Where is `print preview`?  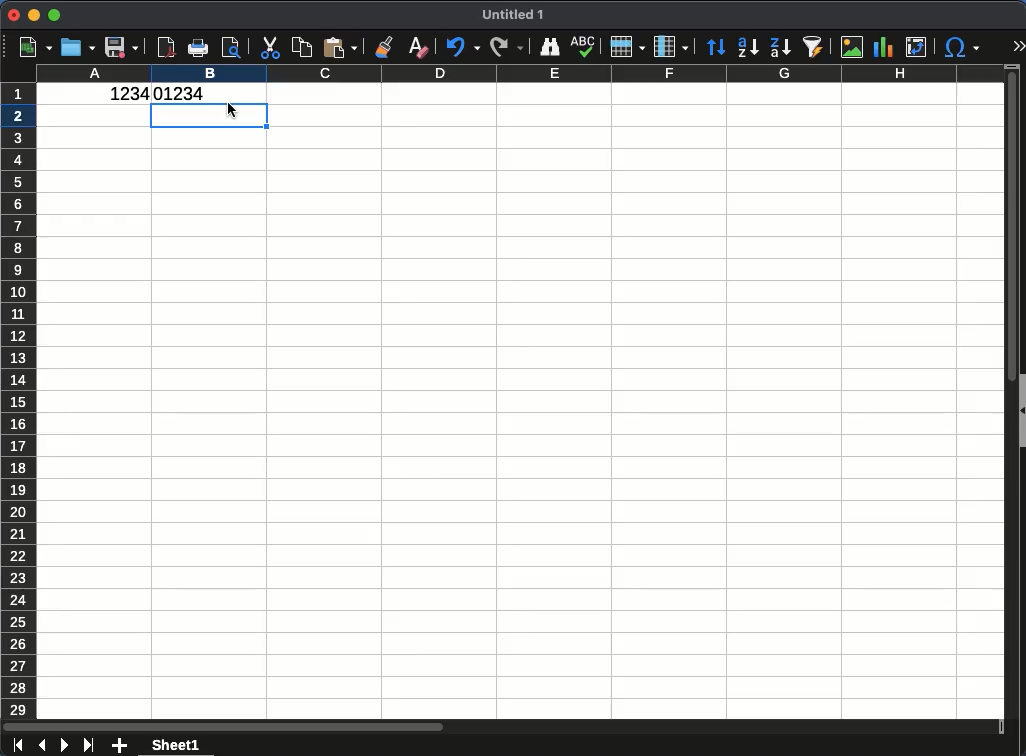 print preview is located at coordinates (233, 48).